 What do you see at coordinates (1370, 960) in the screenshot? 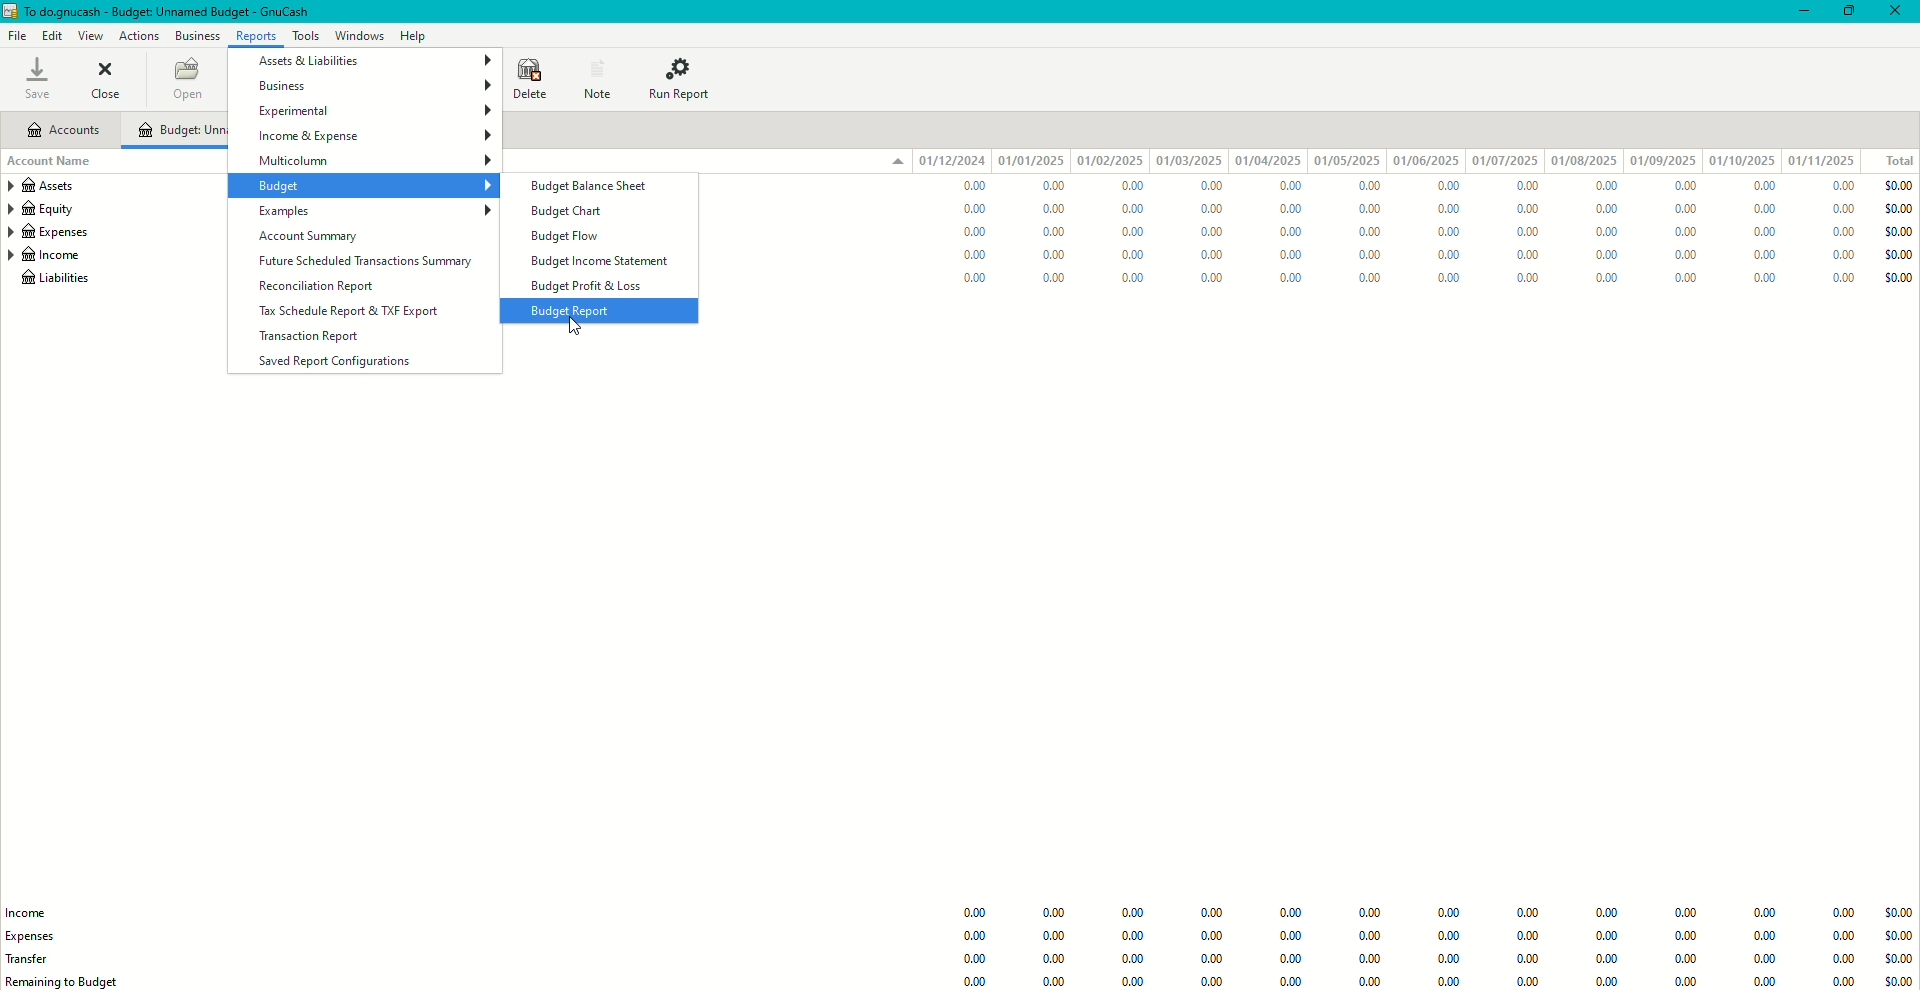
I see `0.00` at bounding box center [1370, 960].